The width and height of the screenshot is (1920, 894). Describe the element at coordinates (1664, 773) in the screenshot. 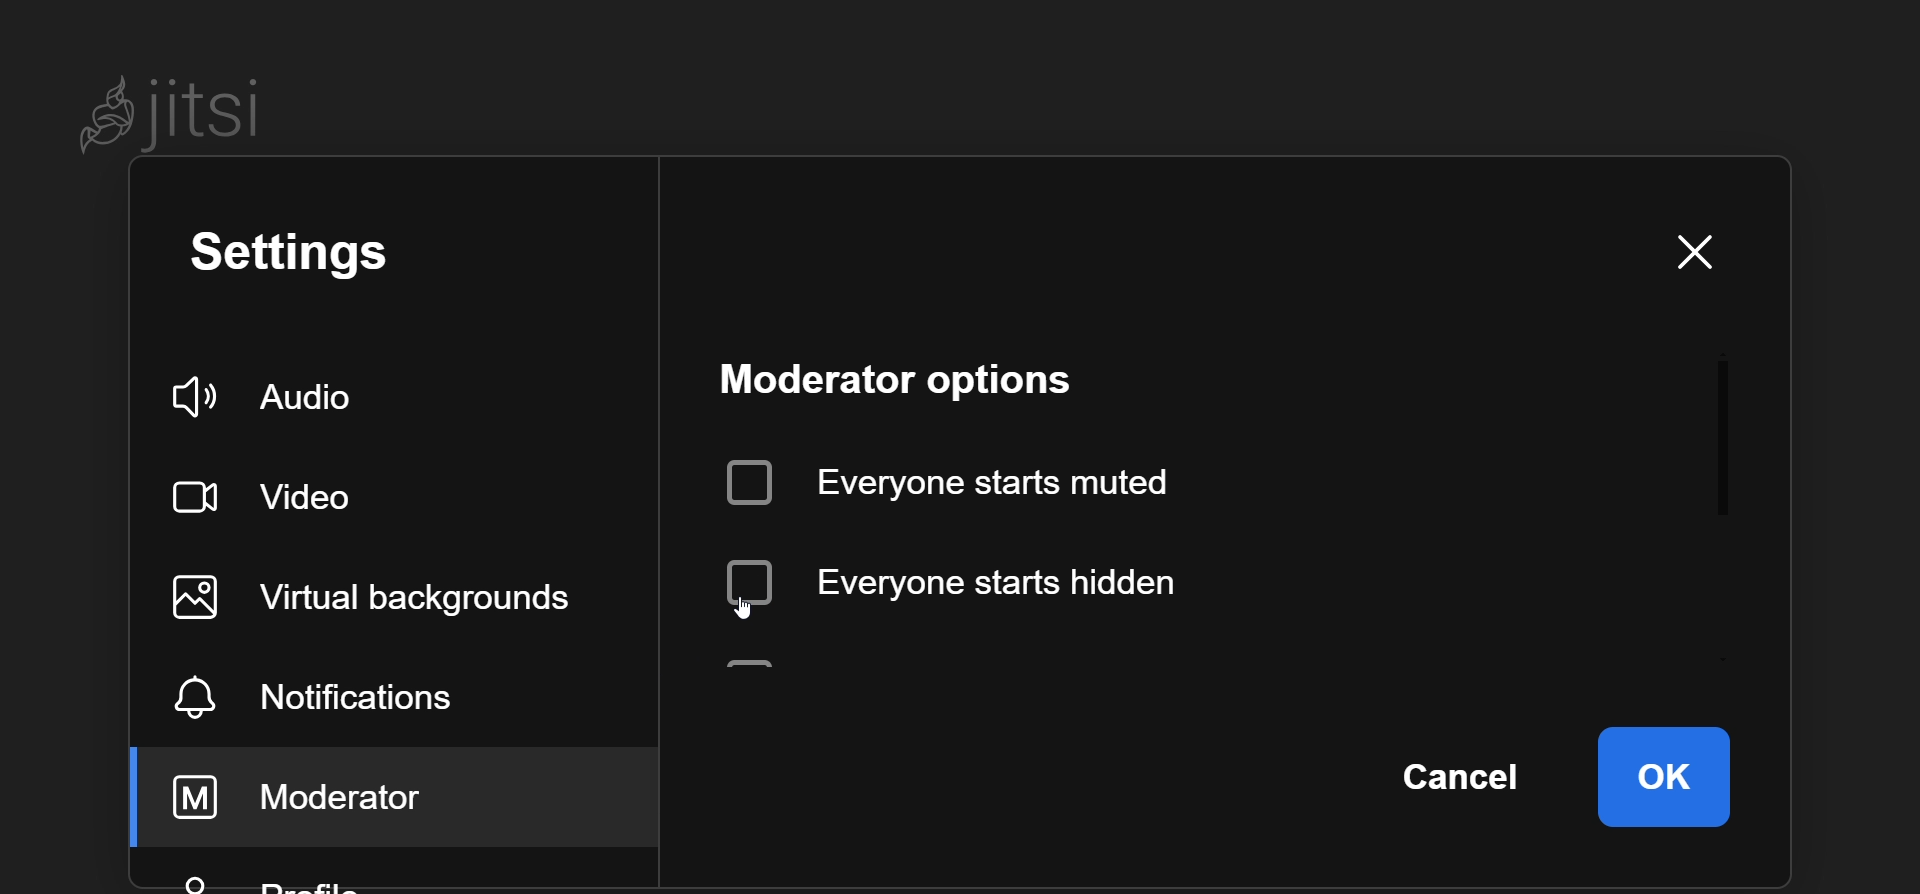

I see `ok` at that location.